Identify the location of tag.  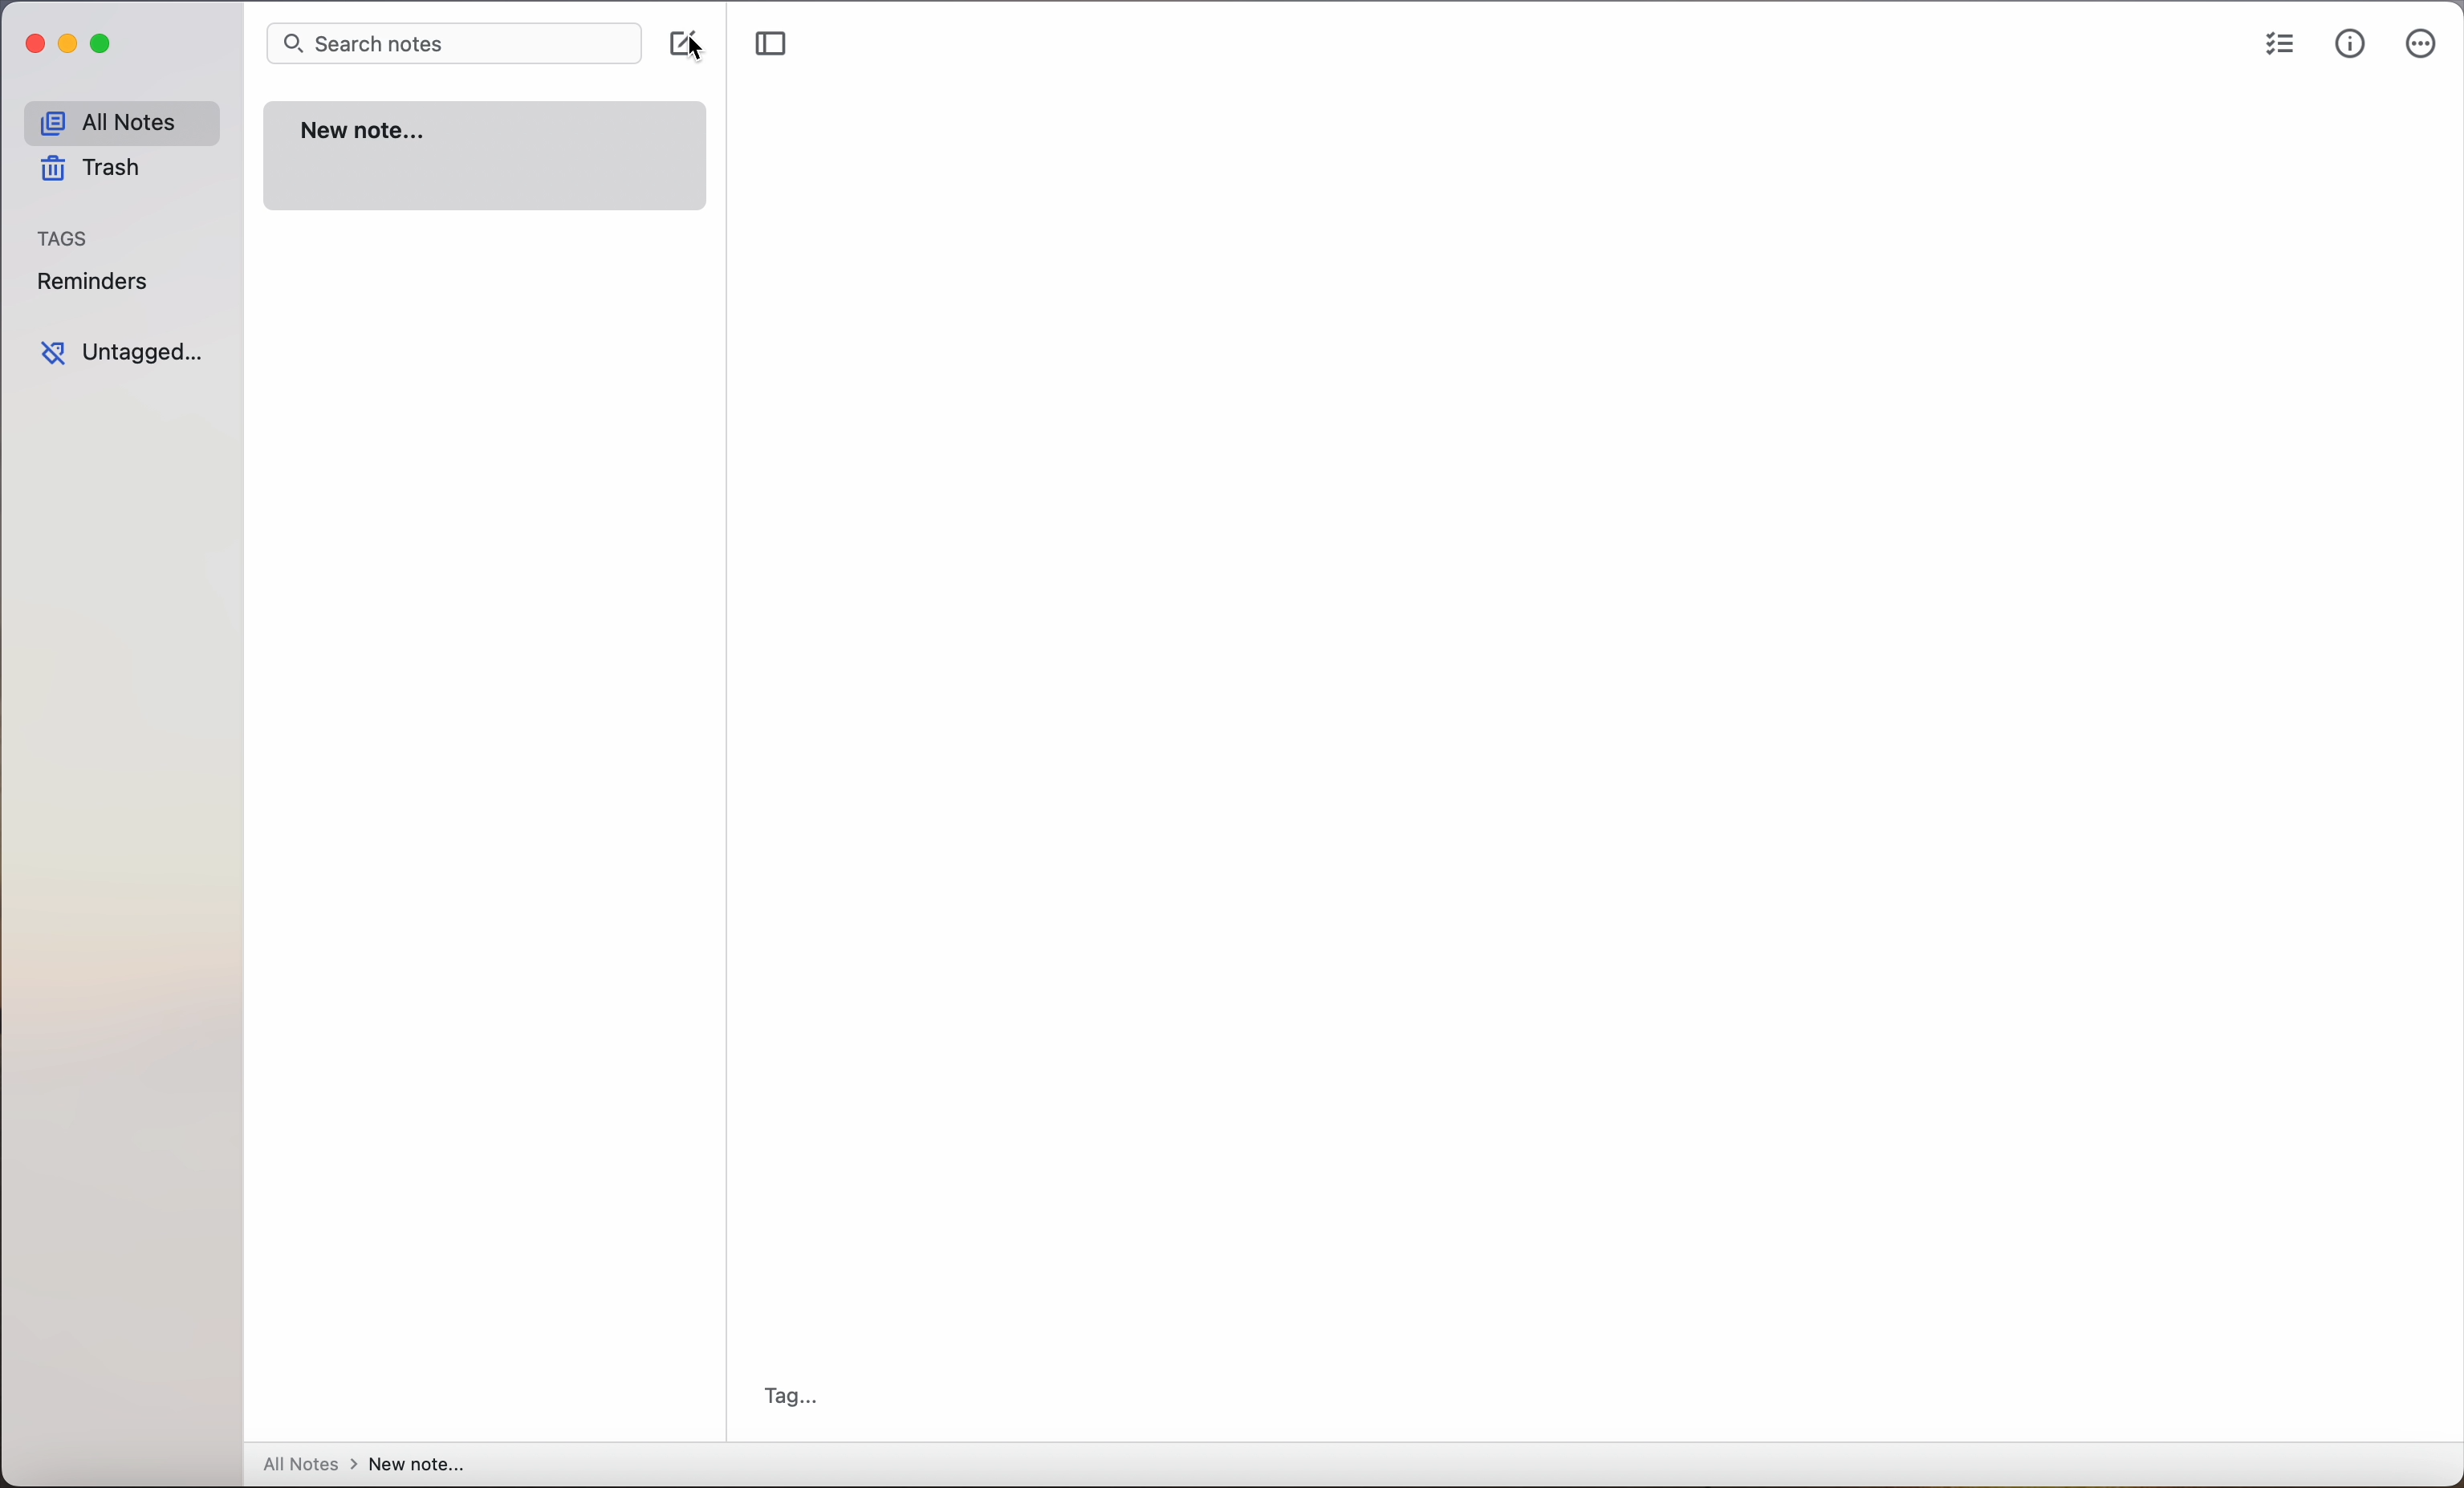
(791, 1396).